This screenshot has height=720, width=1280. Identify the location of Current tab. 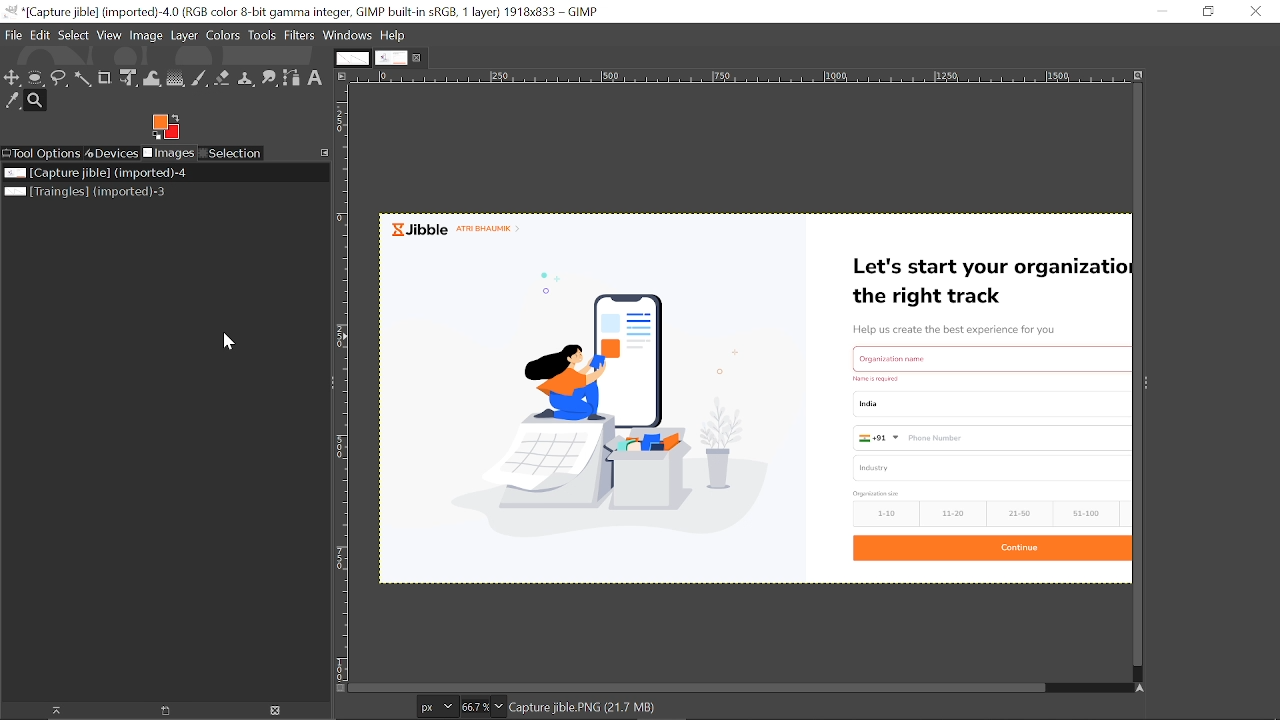
(391, 59).